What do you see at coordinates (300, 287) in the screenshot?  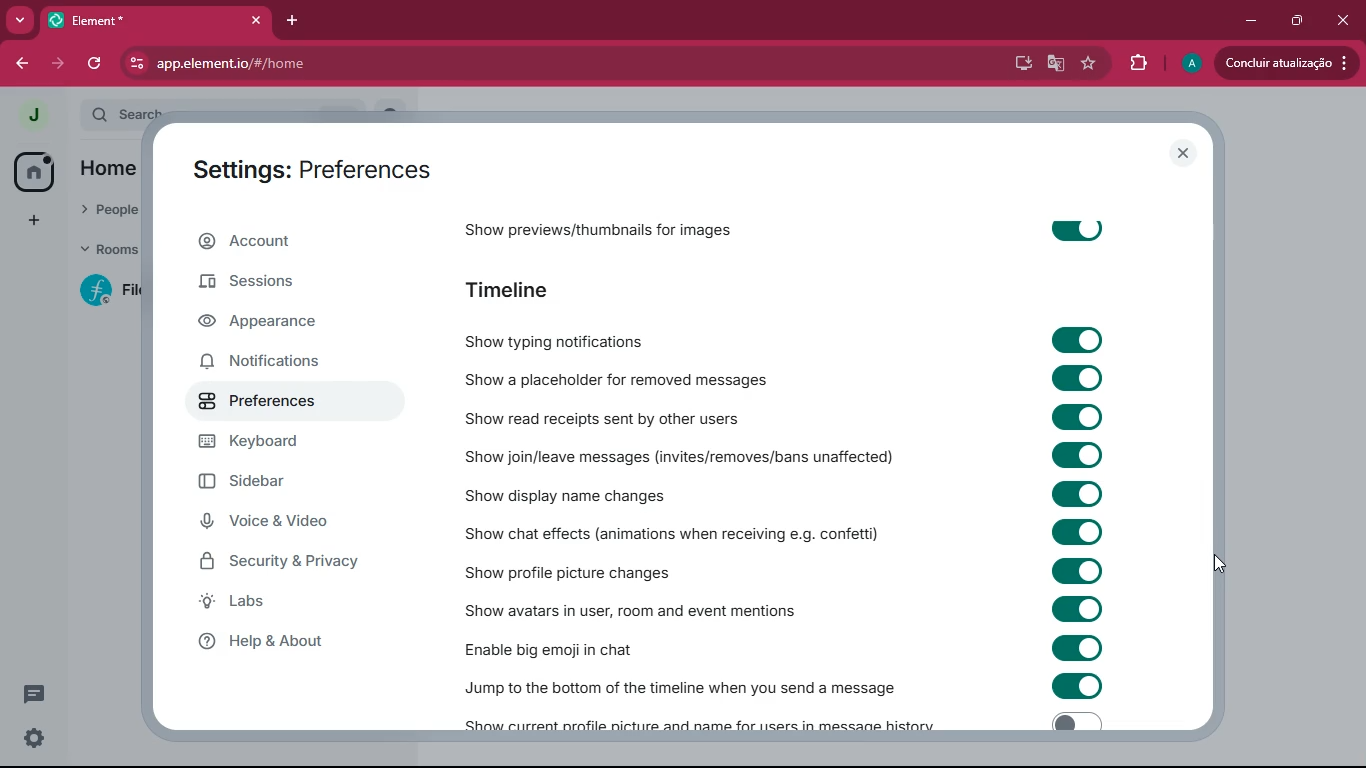 I see `sessions` at bounding box center [300, 287].